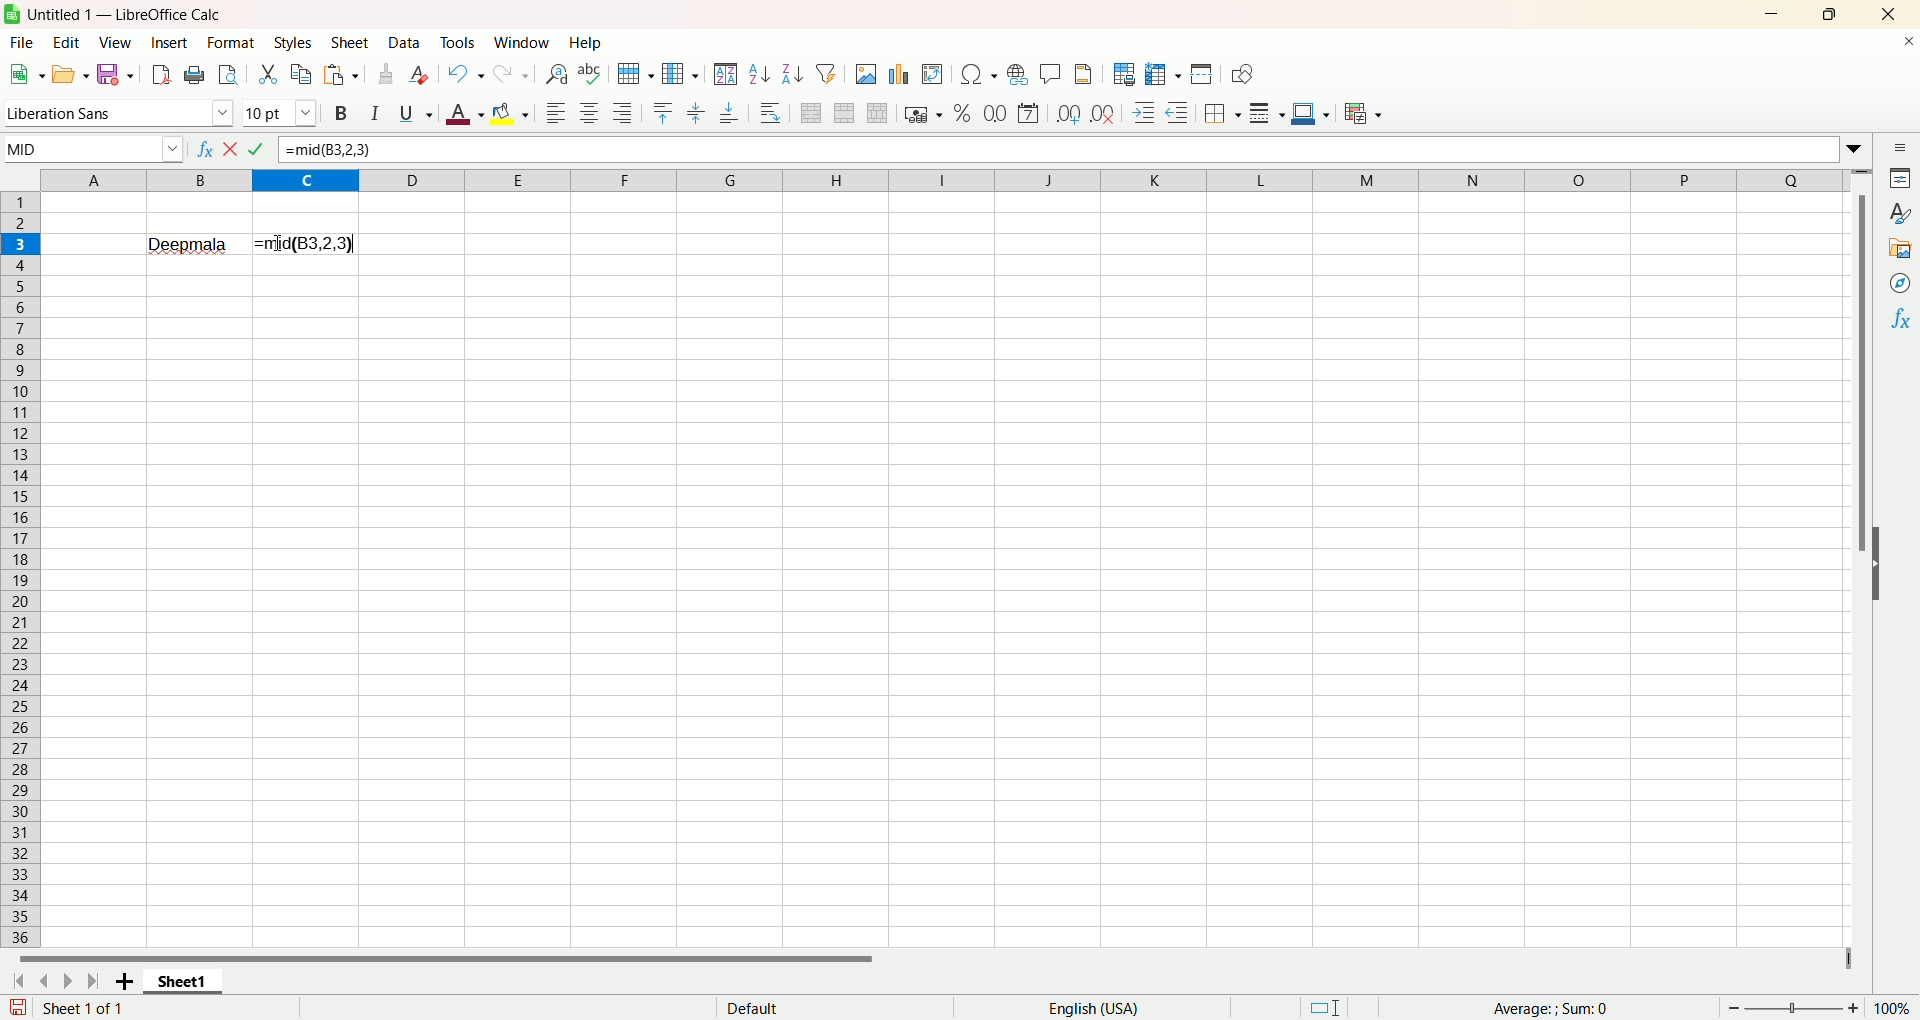 This screenshot has width=1920, height=1020. What do you see at coordinates (1073, 149) in the screenshot?
I see `=mid(B3,2,3)` at bounding box center [1073, 149].